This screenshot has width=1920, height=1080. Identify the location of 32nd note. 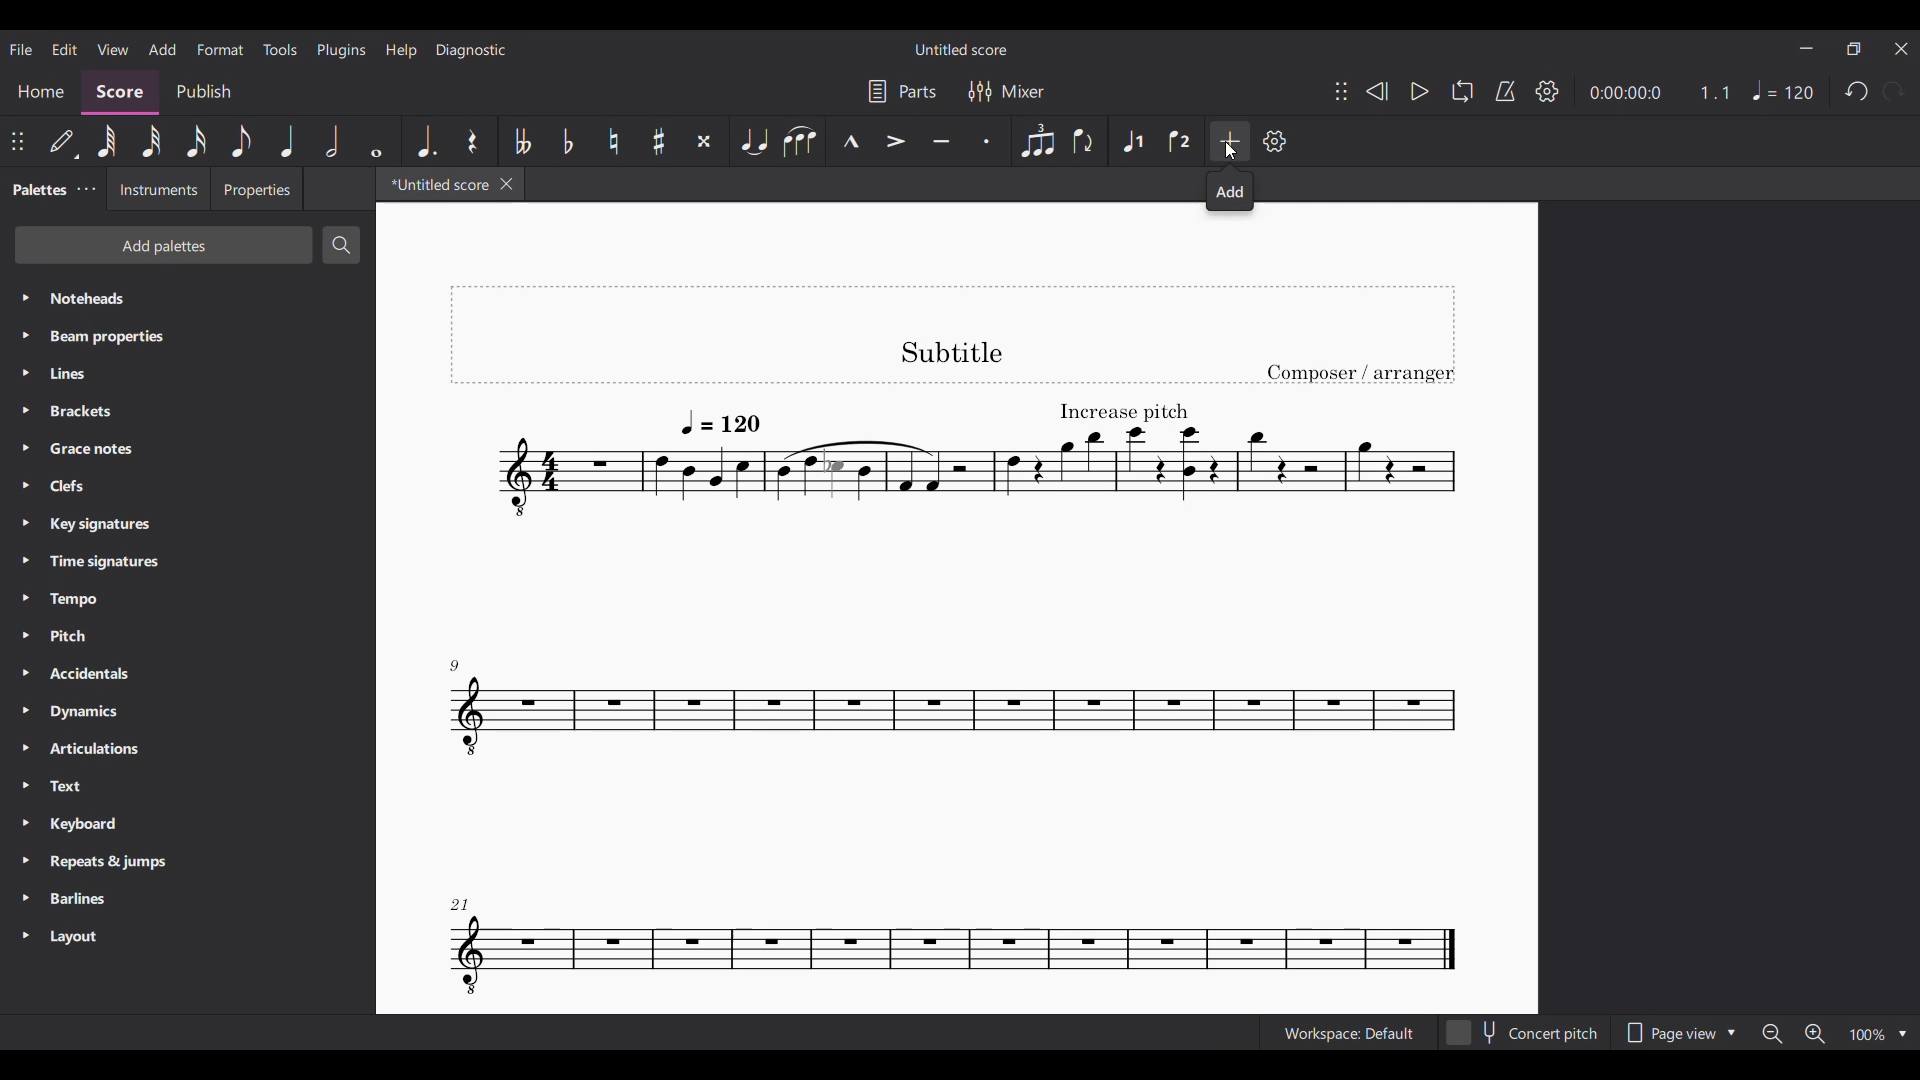
(151, 141).